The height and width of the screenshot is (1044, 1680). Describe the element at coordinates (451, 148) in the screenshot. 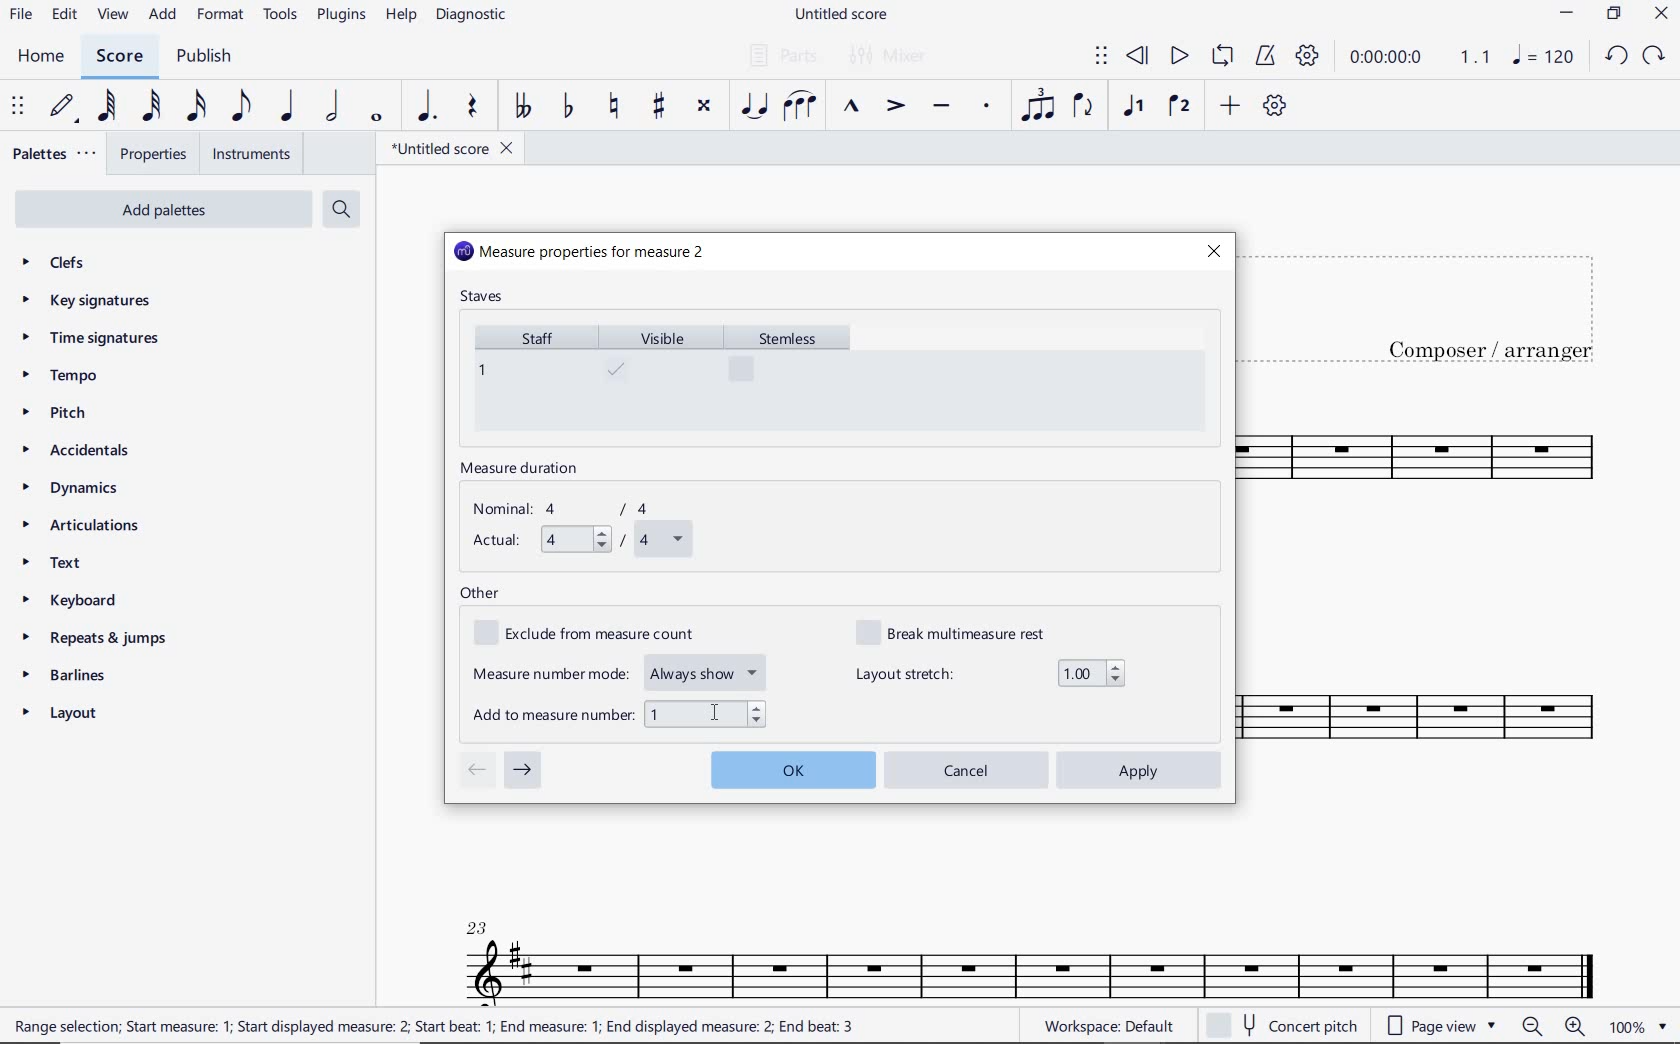

I see `FILE NAME` at that location.